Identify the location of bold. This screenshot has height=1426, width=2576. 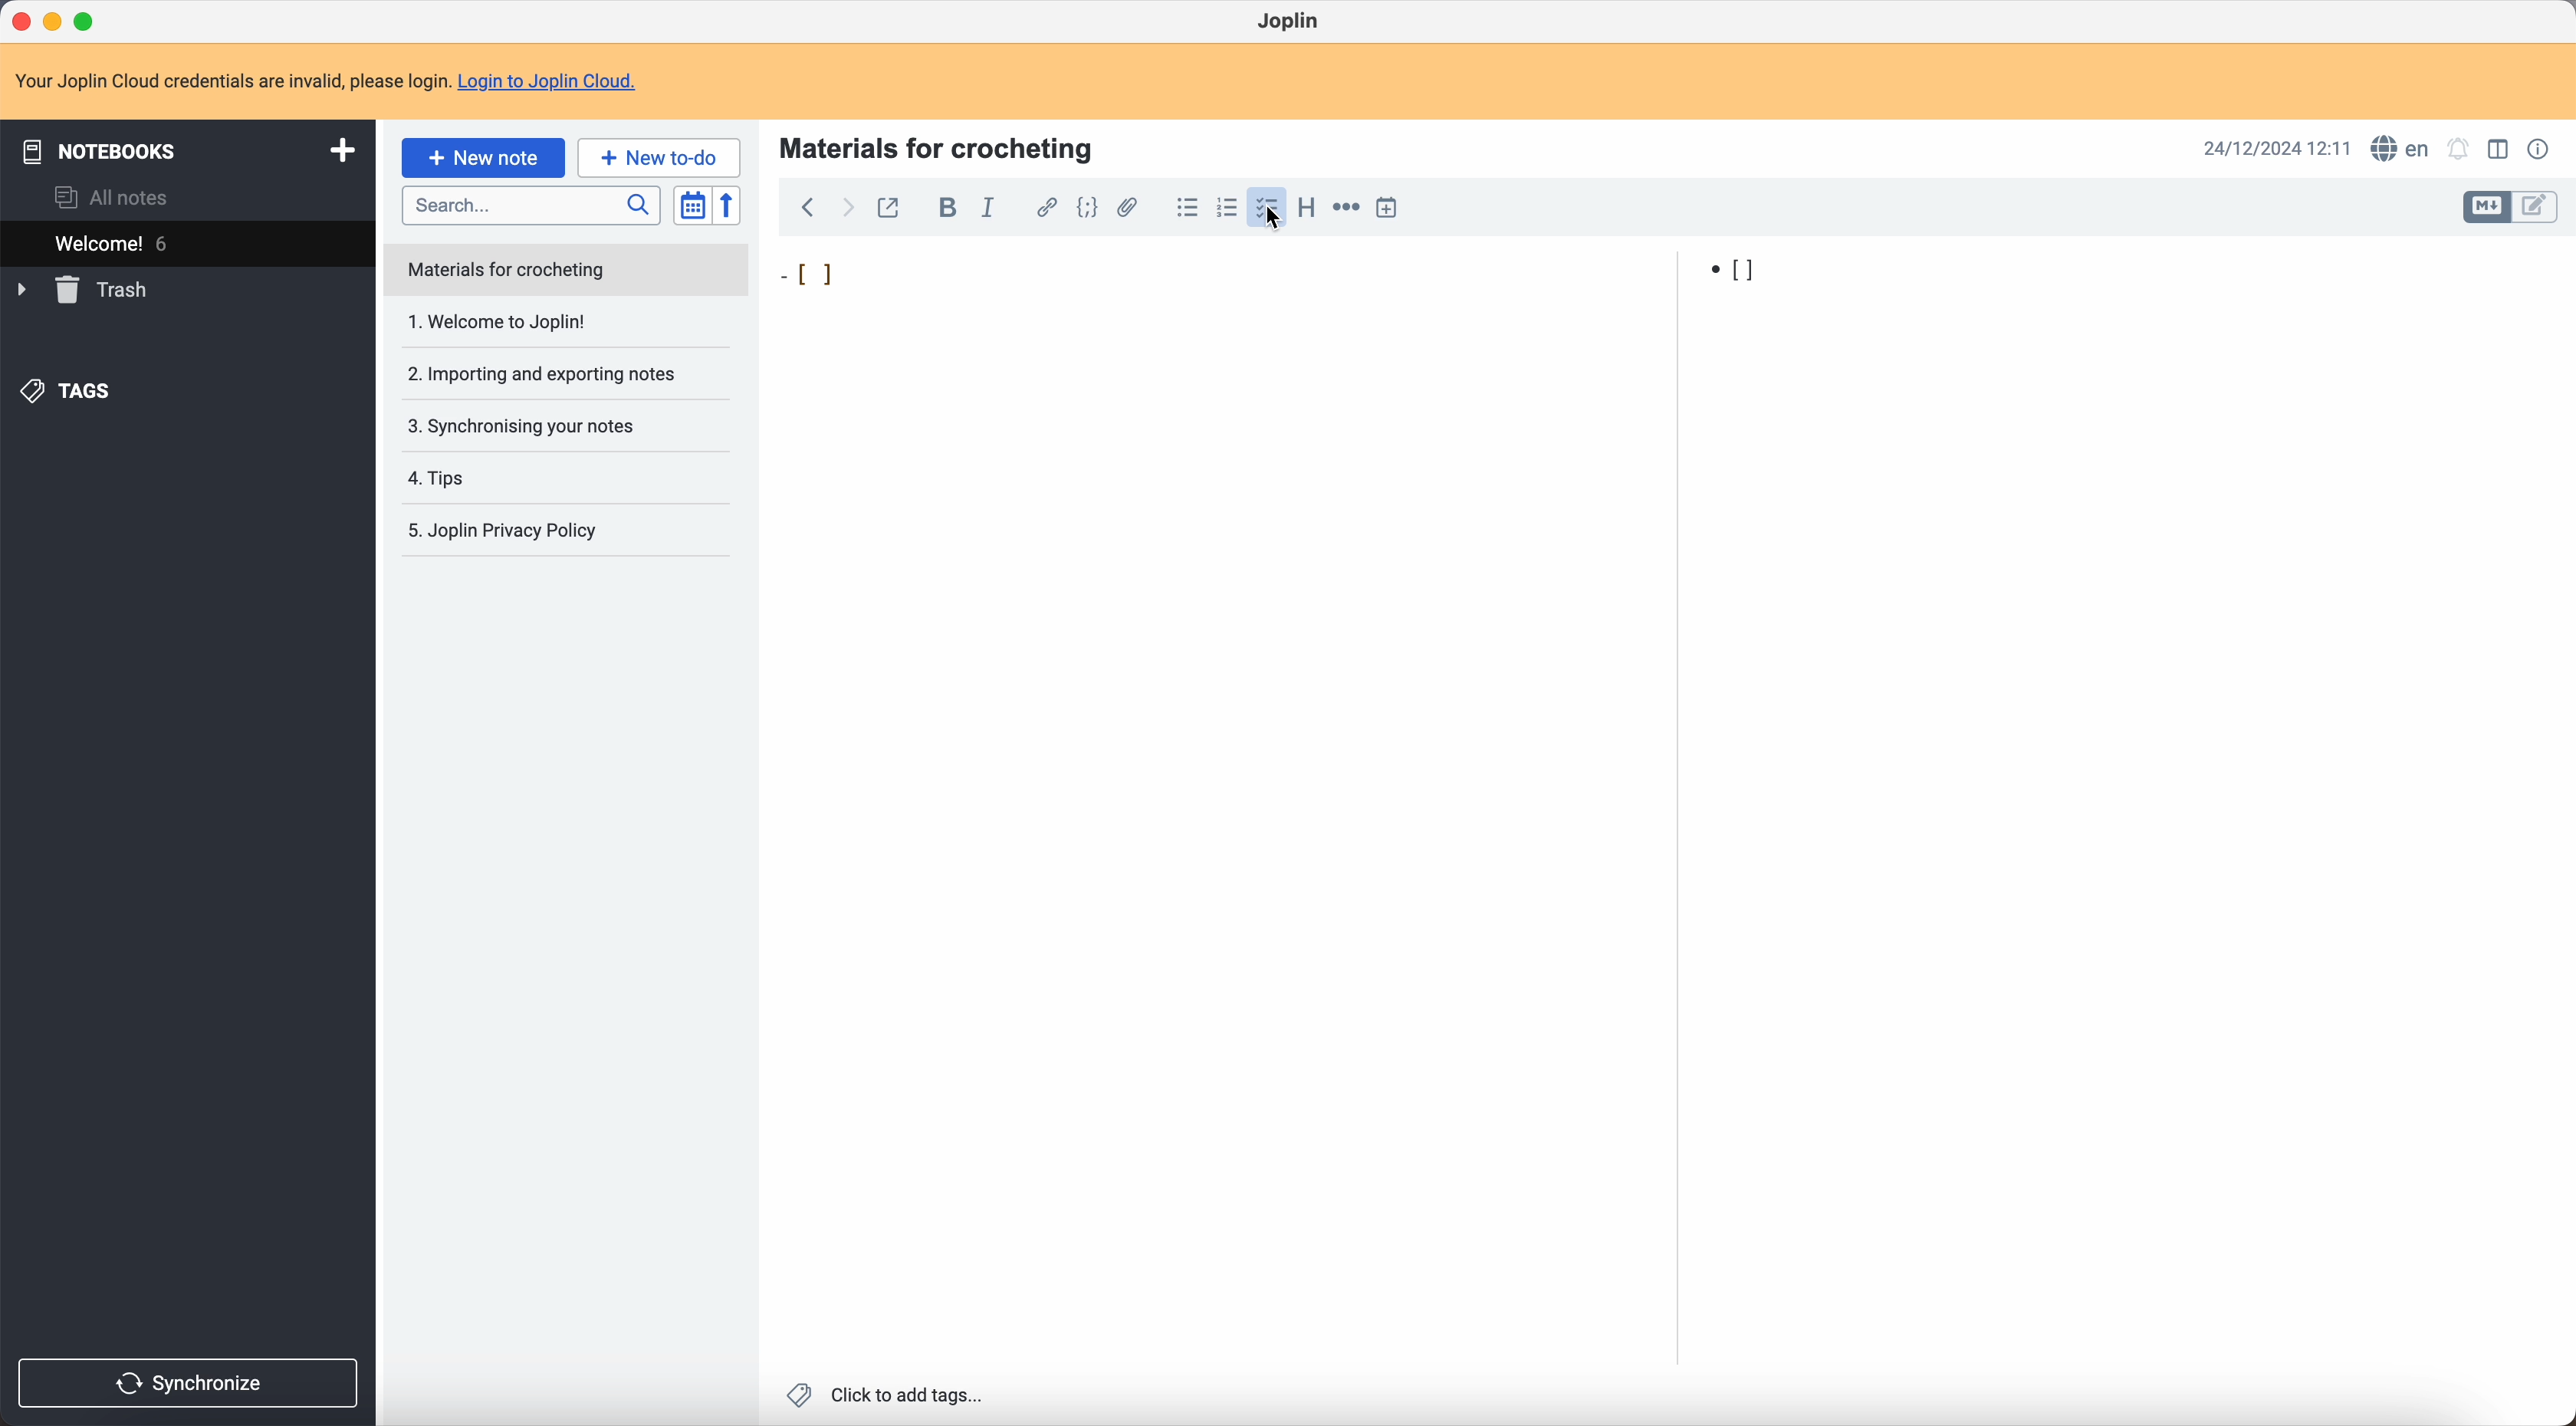
(942, 208).